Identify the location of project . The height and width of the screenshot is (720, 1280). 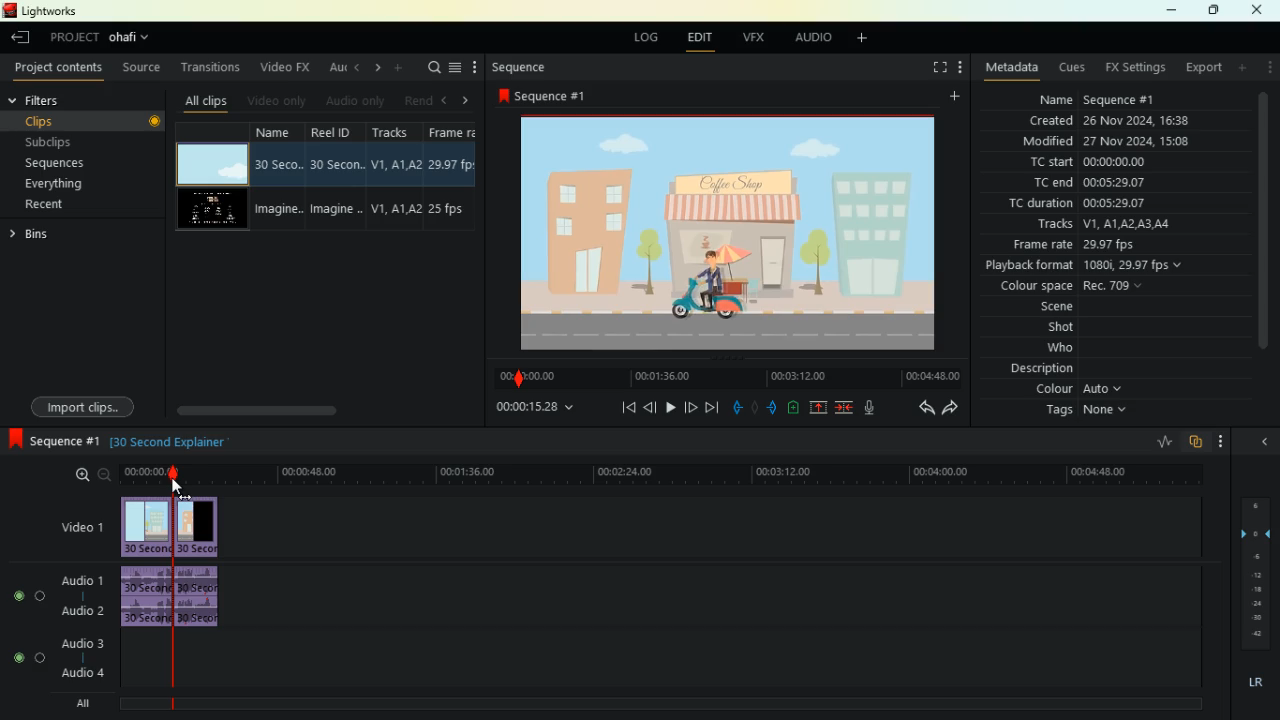
(101, 39).